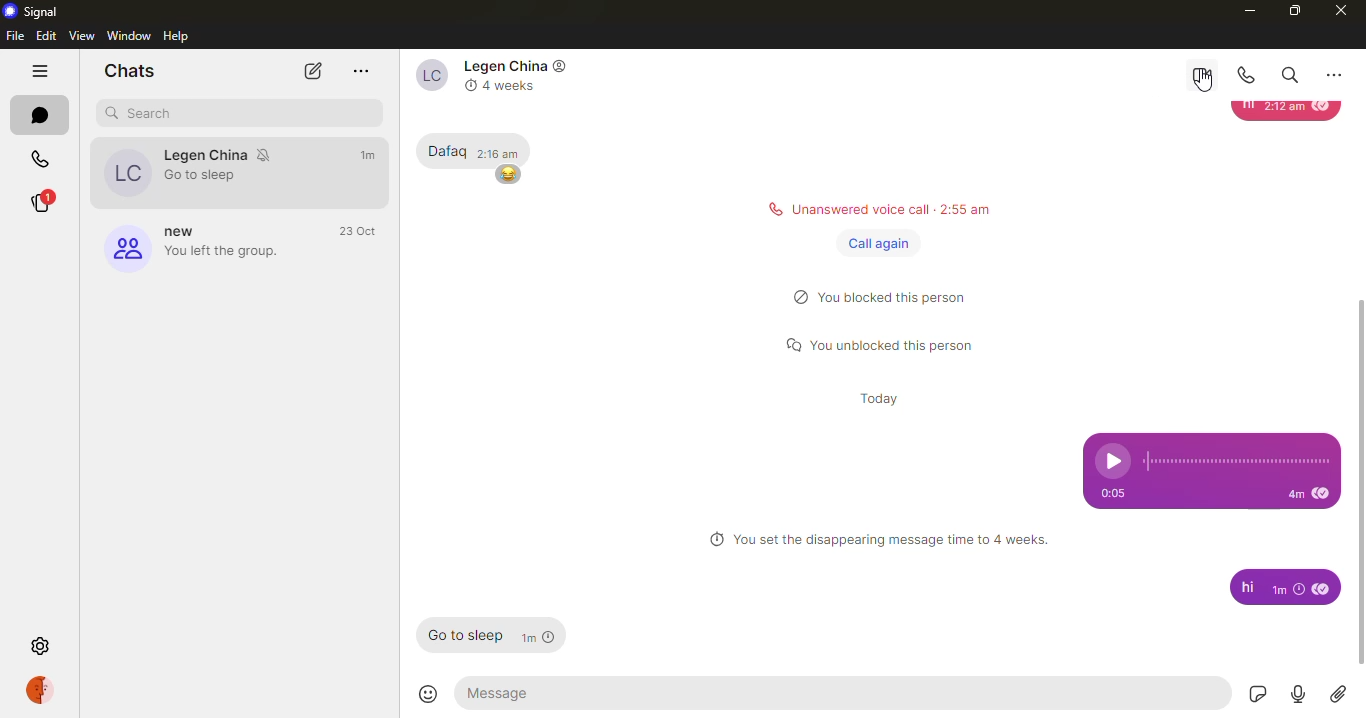  Describe the element at coordinates (1244, 10) in the screenshot. I see `minimize` at that location.